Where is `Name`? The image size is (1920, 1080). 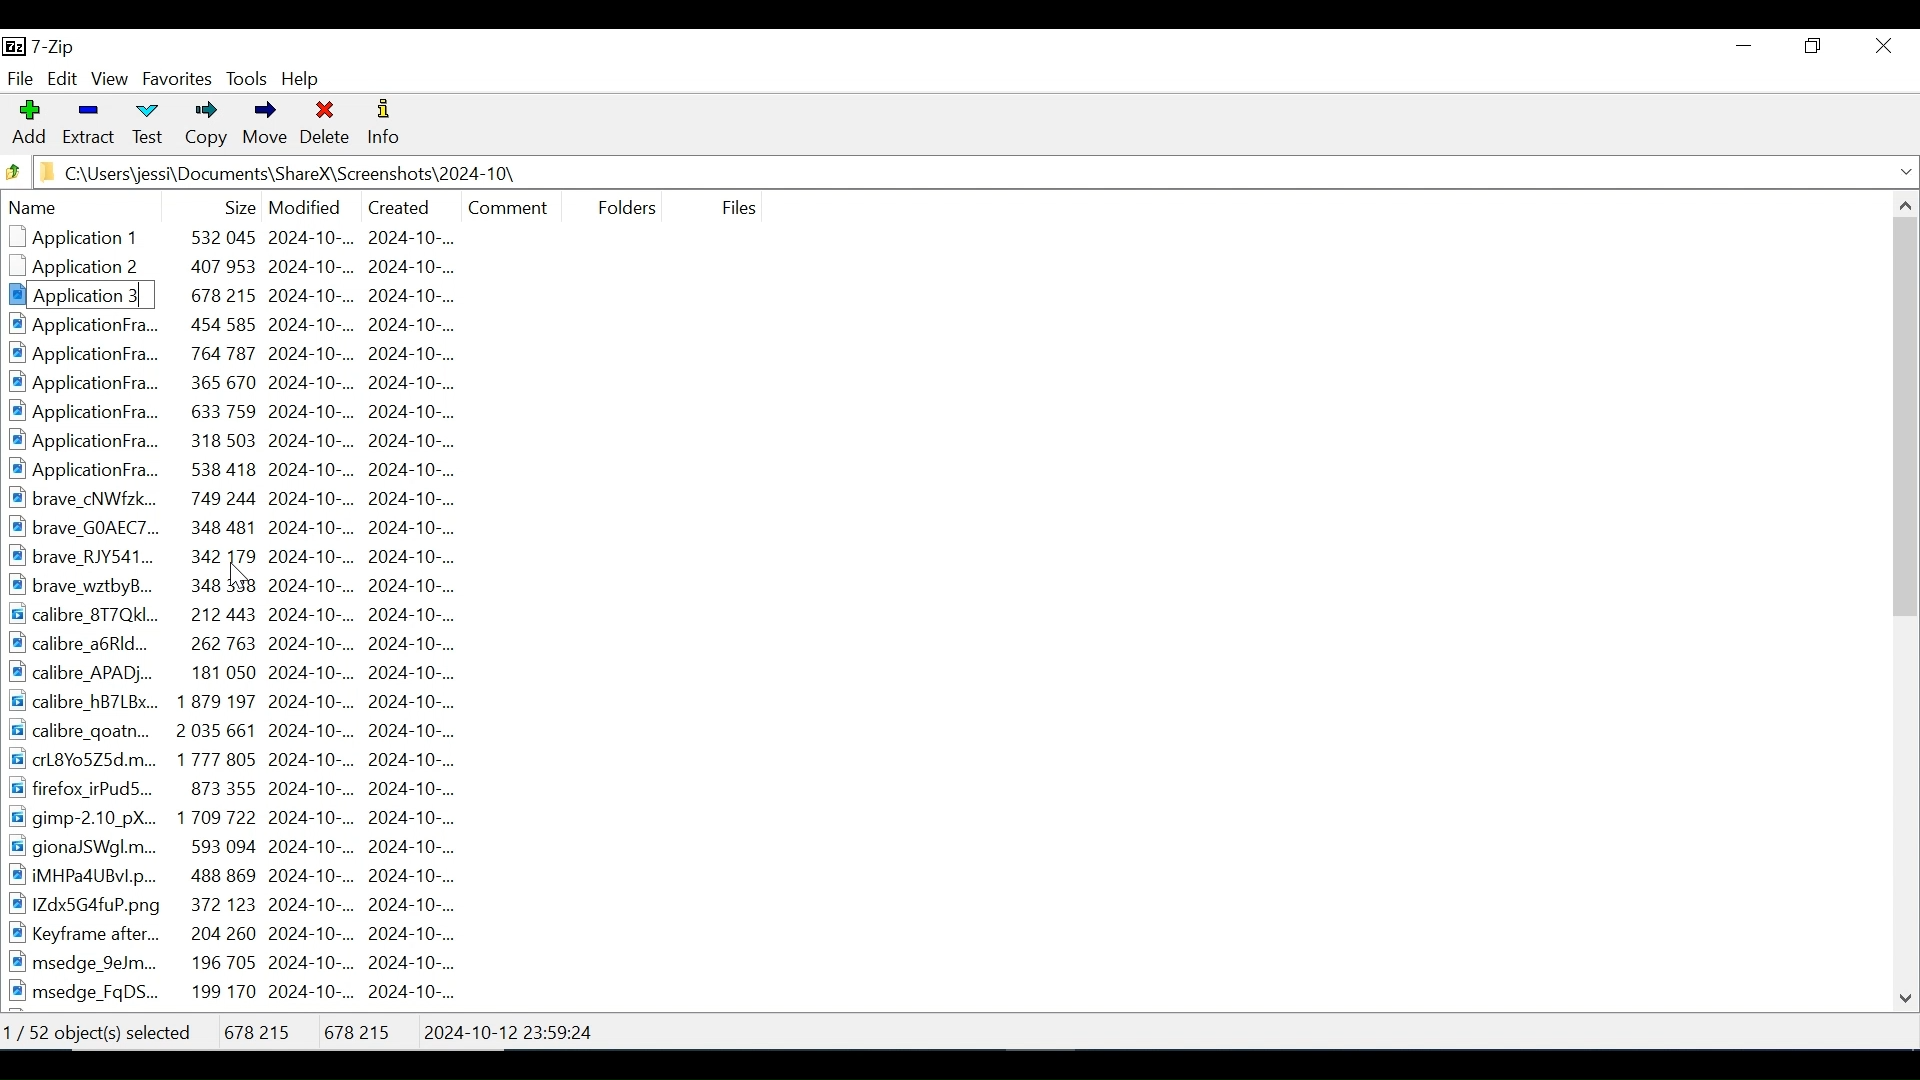 Name is located at coordinates (101, 208).